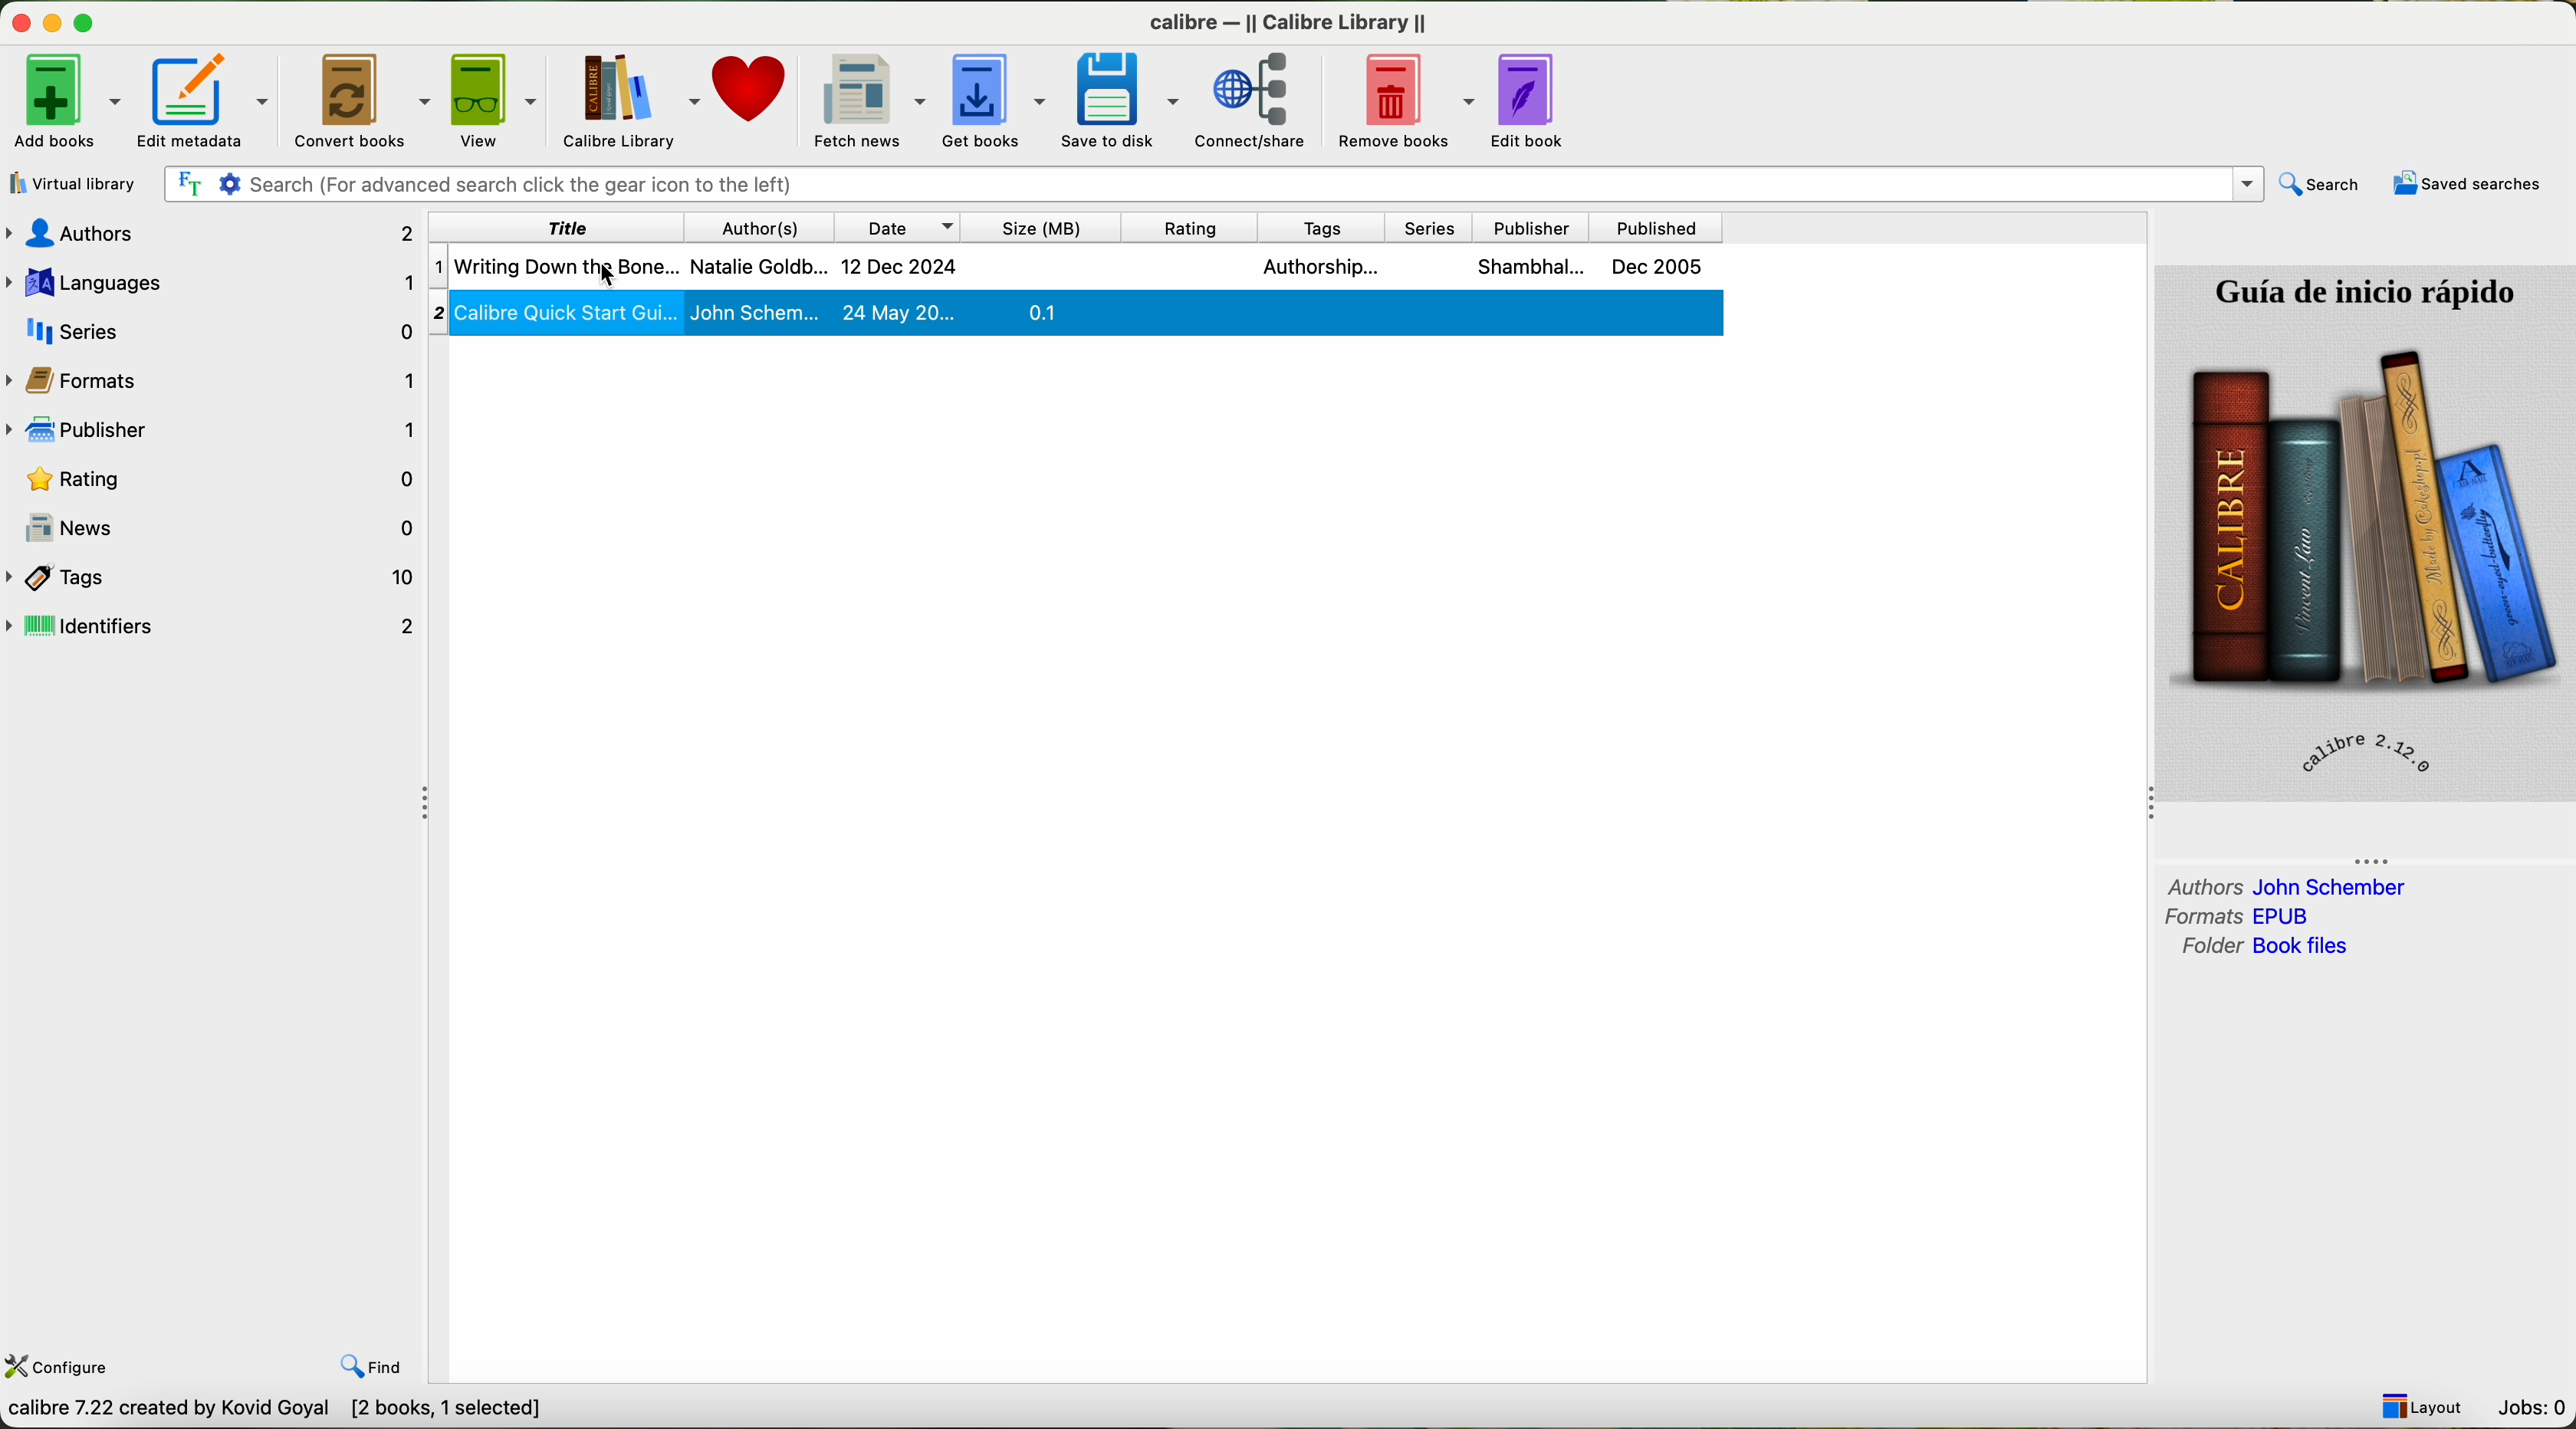  I want to click on Jobs: 0, so click(2533, 1410).